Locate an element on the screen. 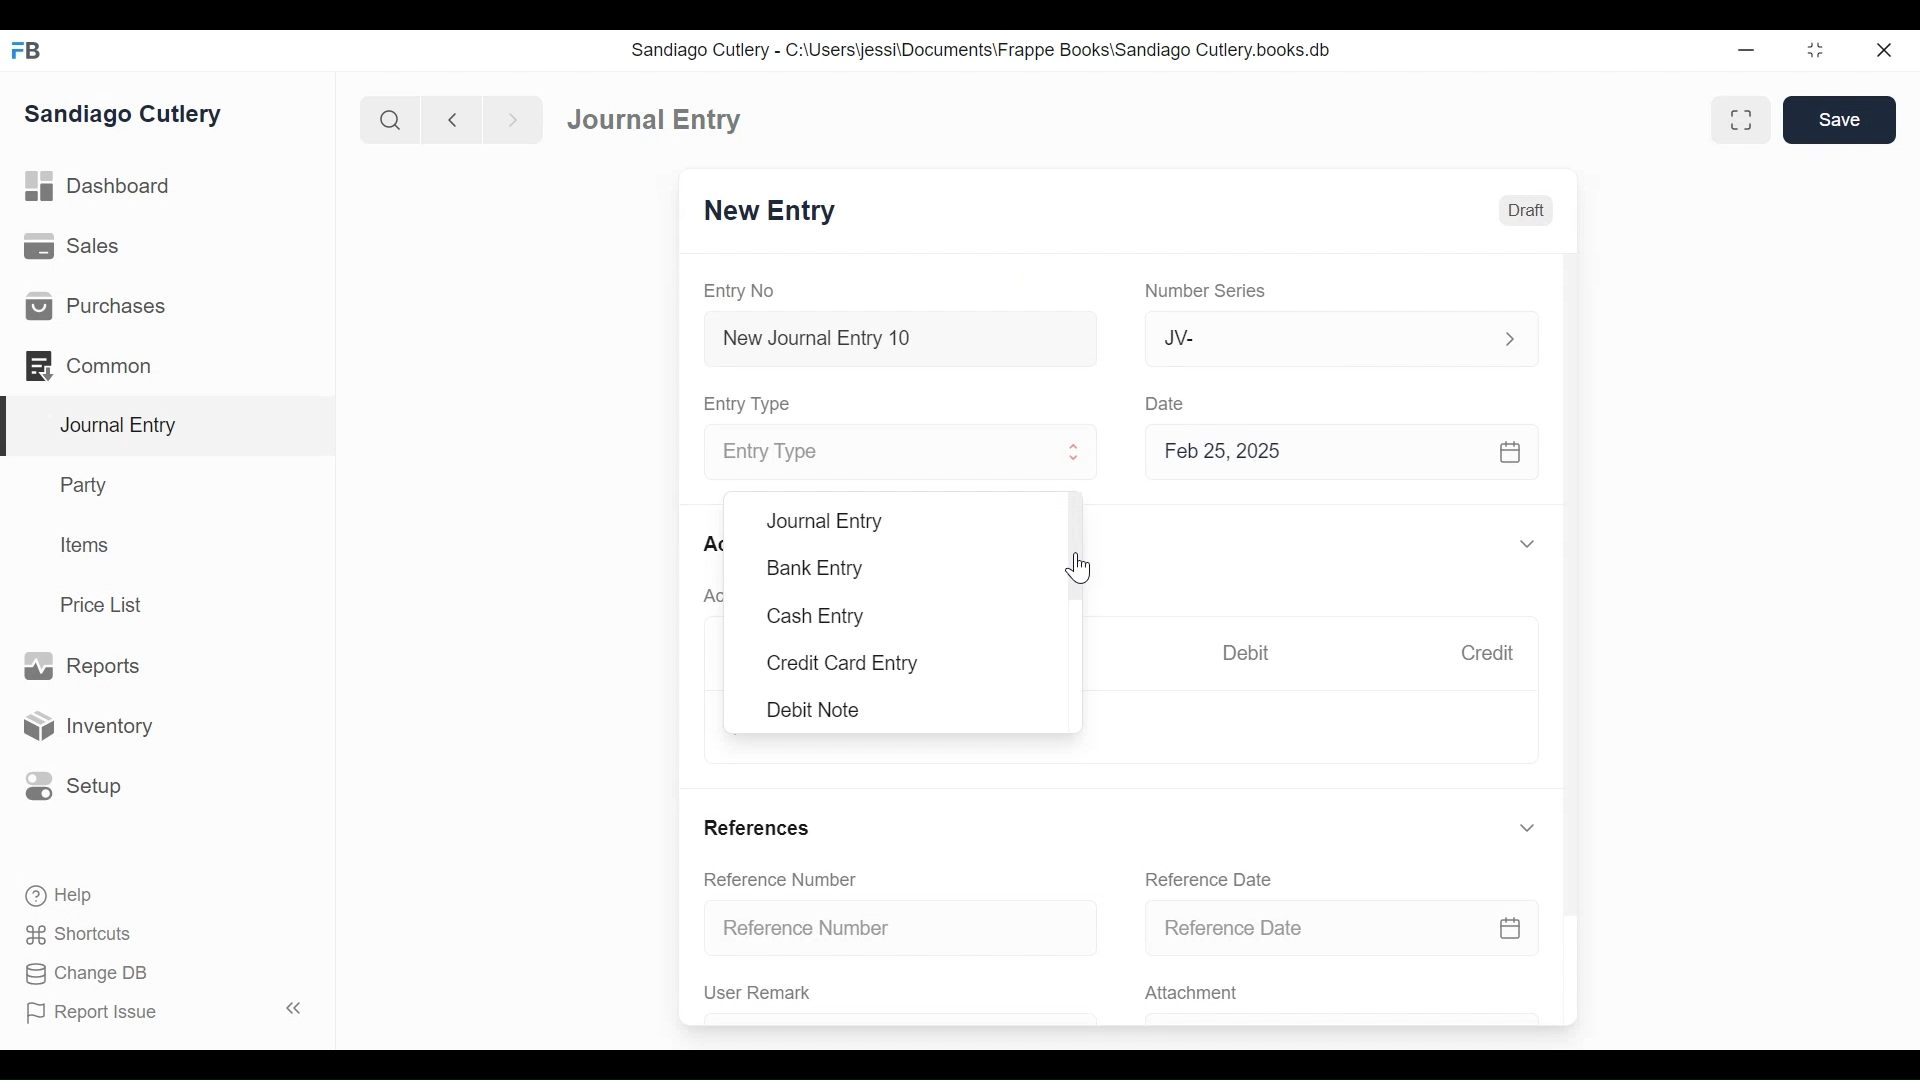 This screenshot has width=1920, height=1080. Purchases is located at coordinates (96, 307).